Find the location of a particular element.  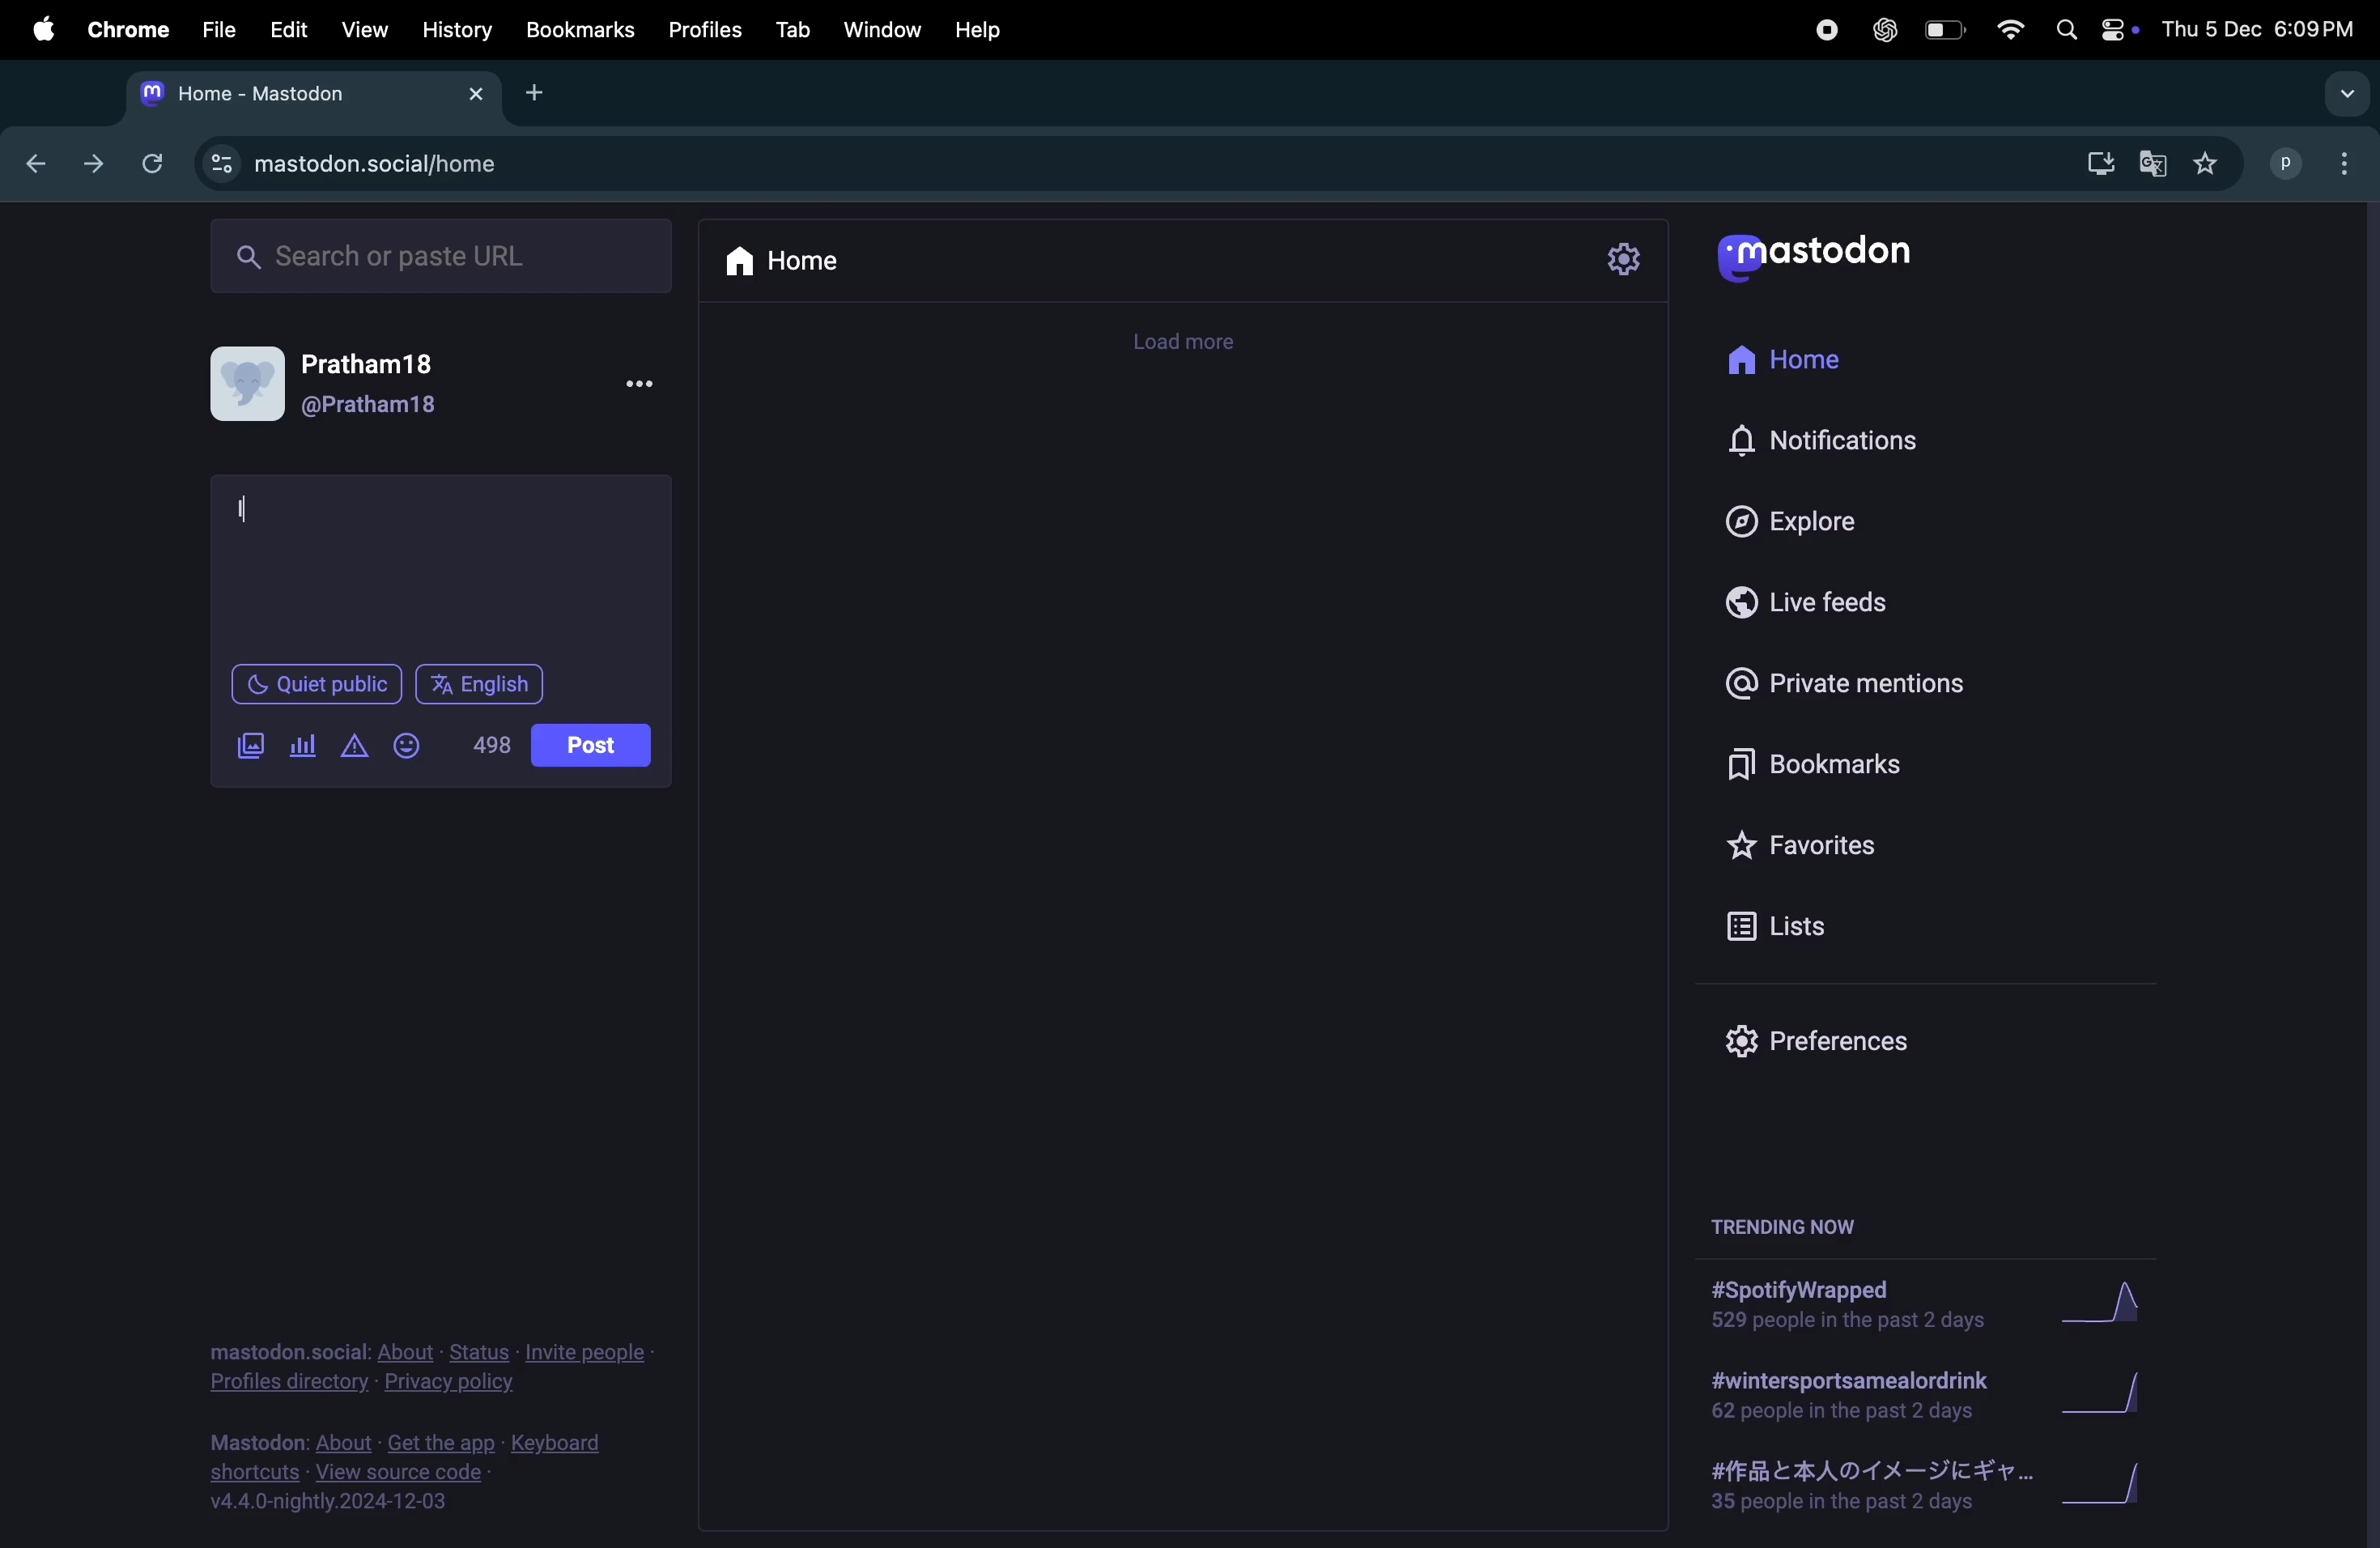

poll is located at coordinates (302, 749).